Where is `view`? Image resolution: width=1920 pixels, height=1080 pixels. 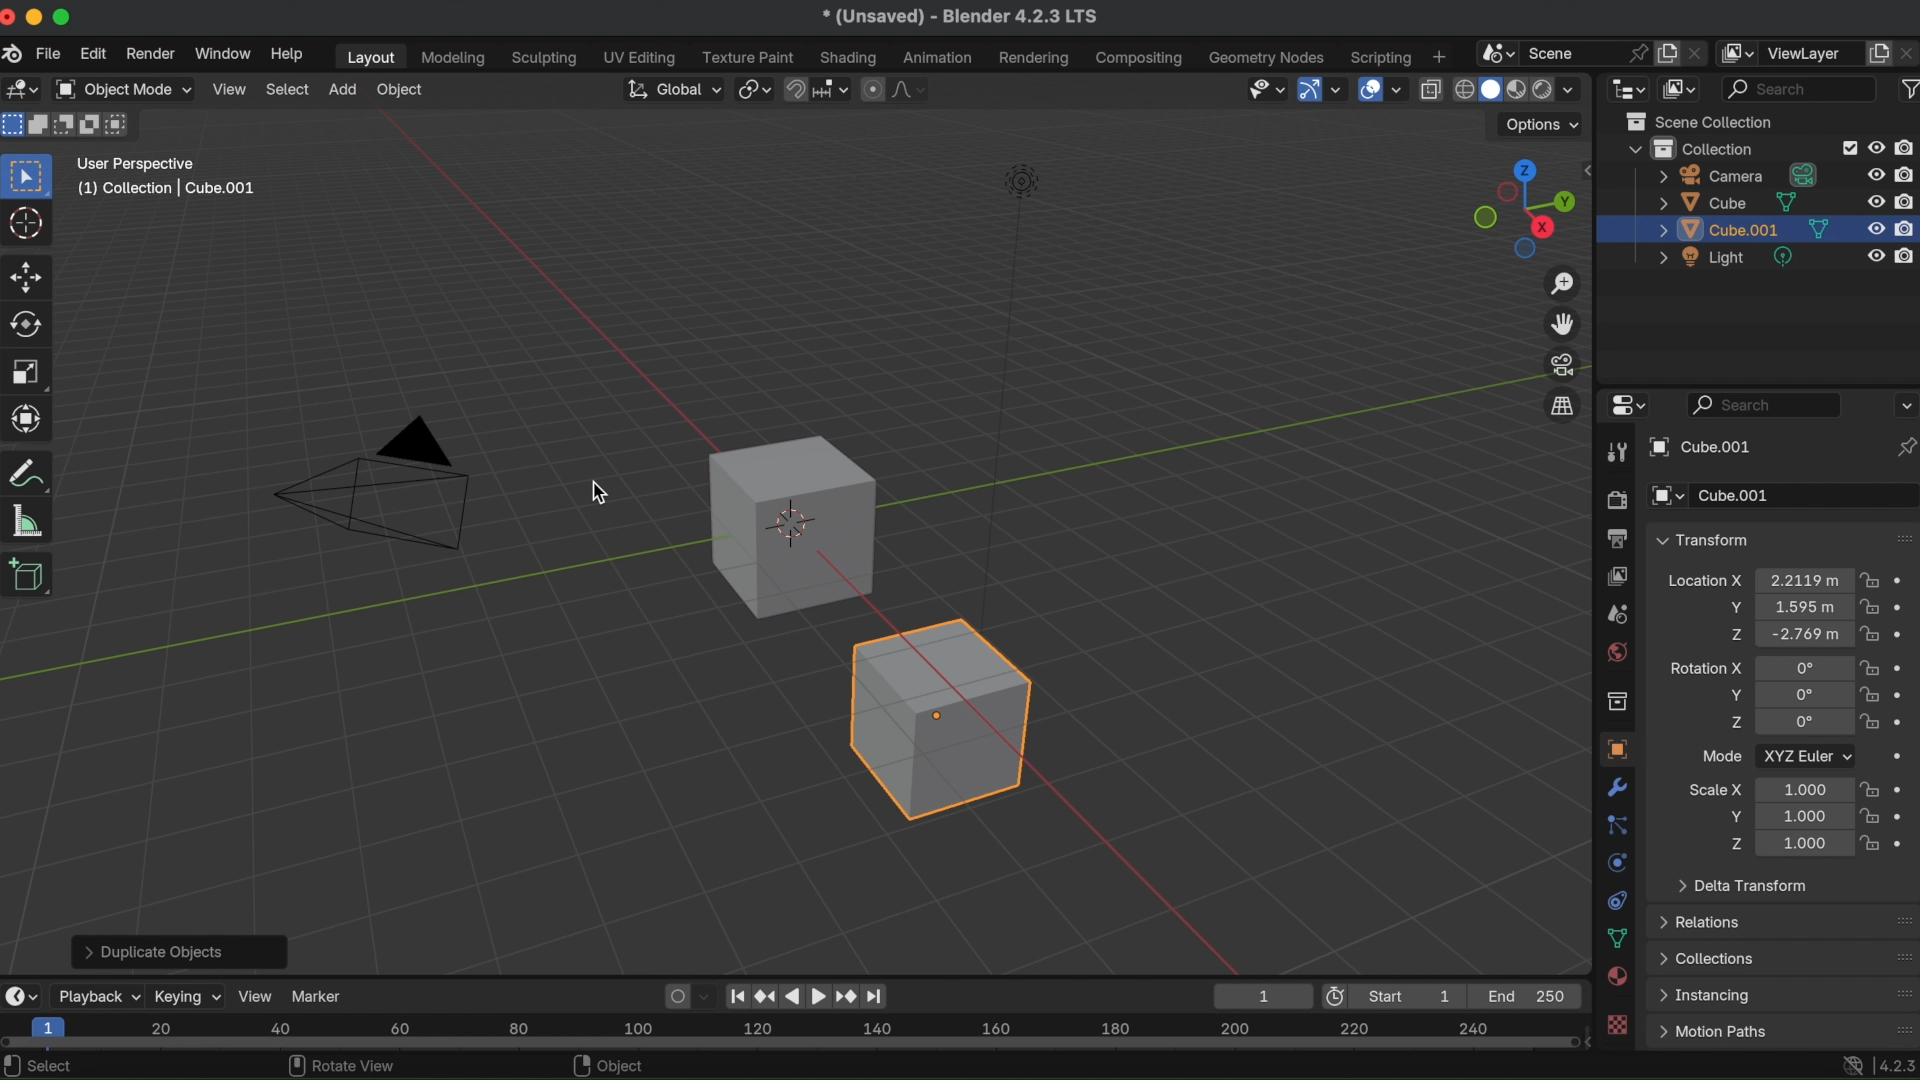
view is located at coordinates (256, 995).